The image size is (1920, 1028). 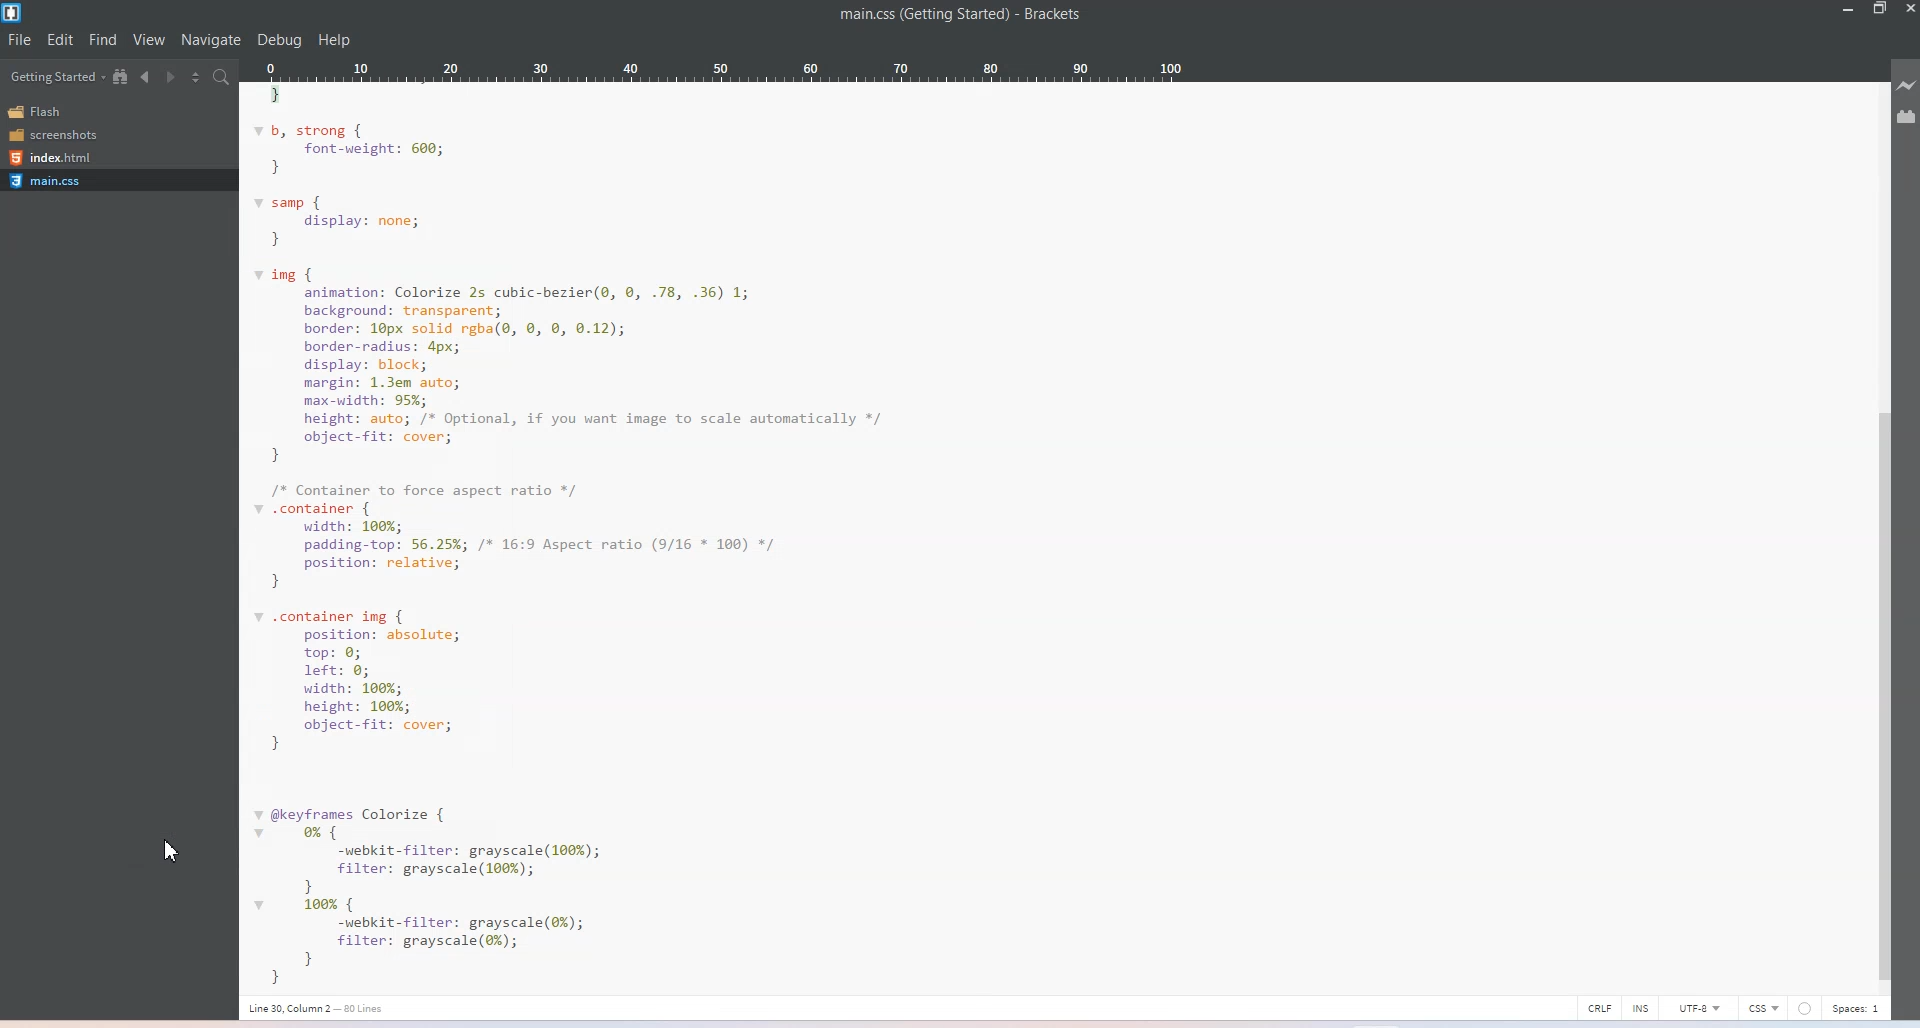 What do you see at coordinates (1052, 15) in the screenshot?
I see `Brackets` at bounding box center [1052, 15].